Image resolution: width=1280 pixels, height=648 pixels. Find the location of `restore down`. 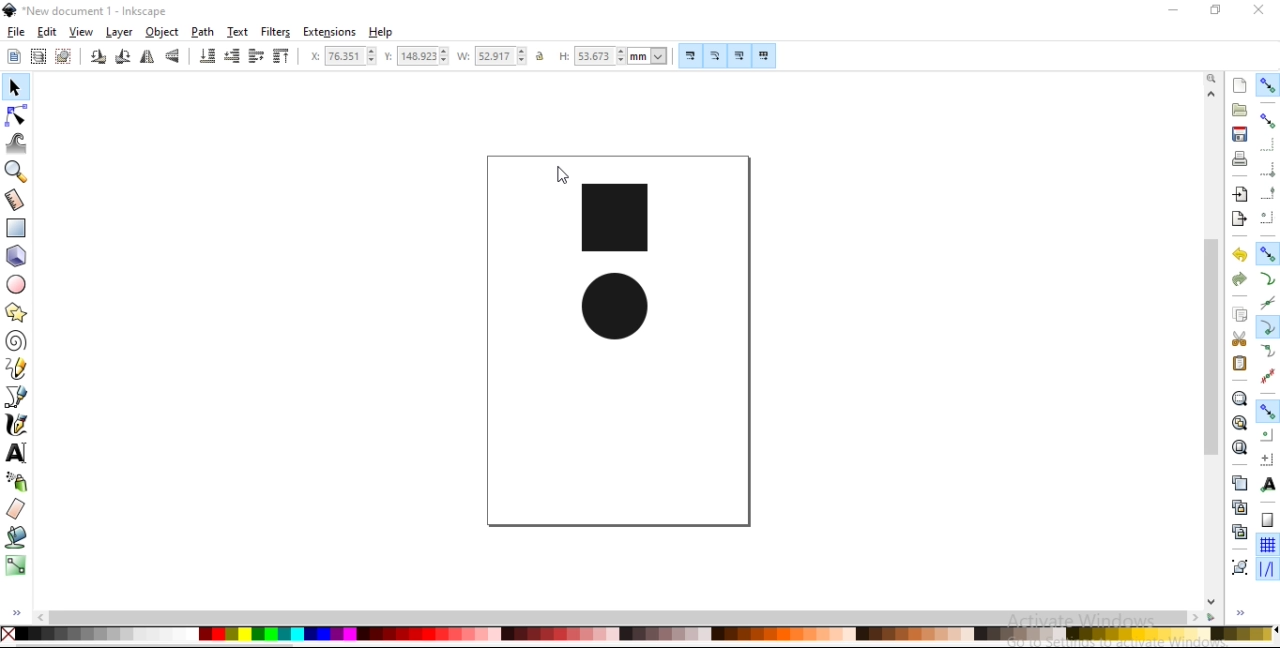

restore down is located at coordinates (1216, 10).